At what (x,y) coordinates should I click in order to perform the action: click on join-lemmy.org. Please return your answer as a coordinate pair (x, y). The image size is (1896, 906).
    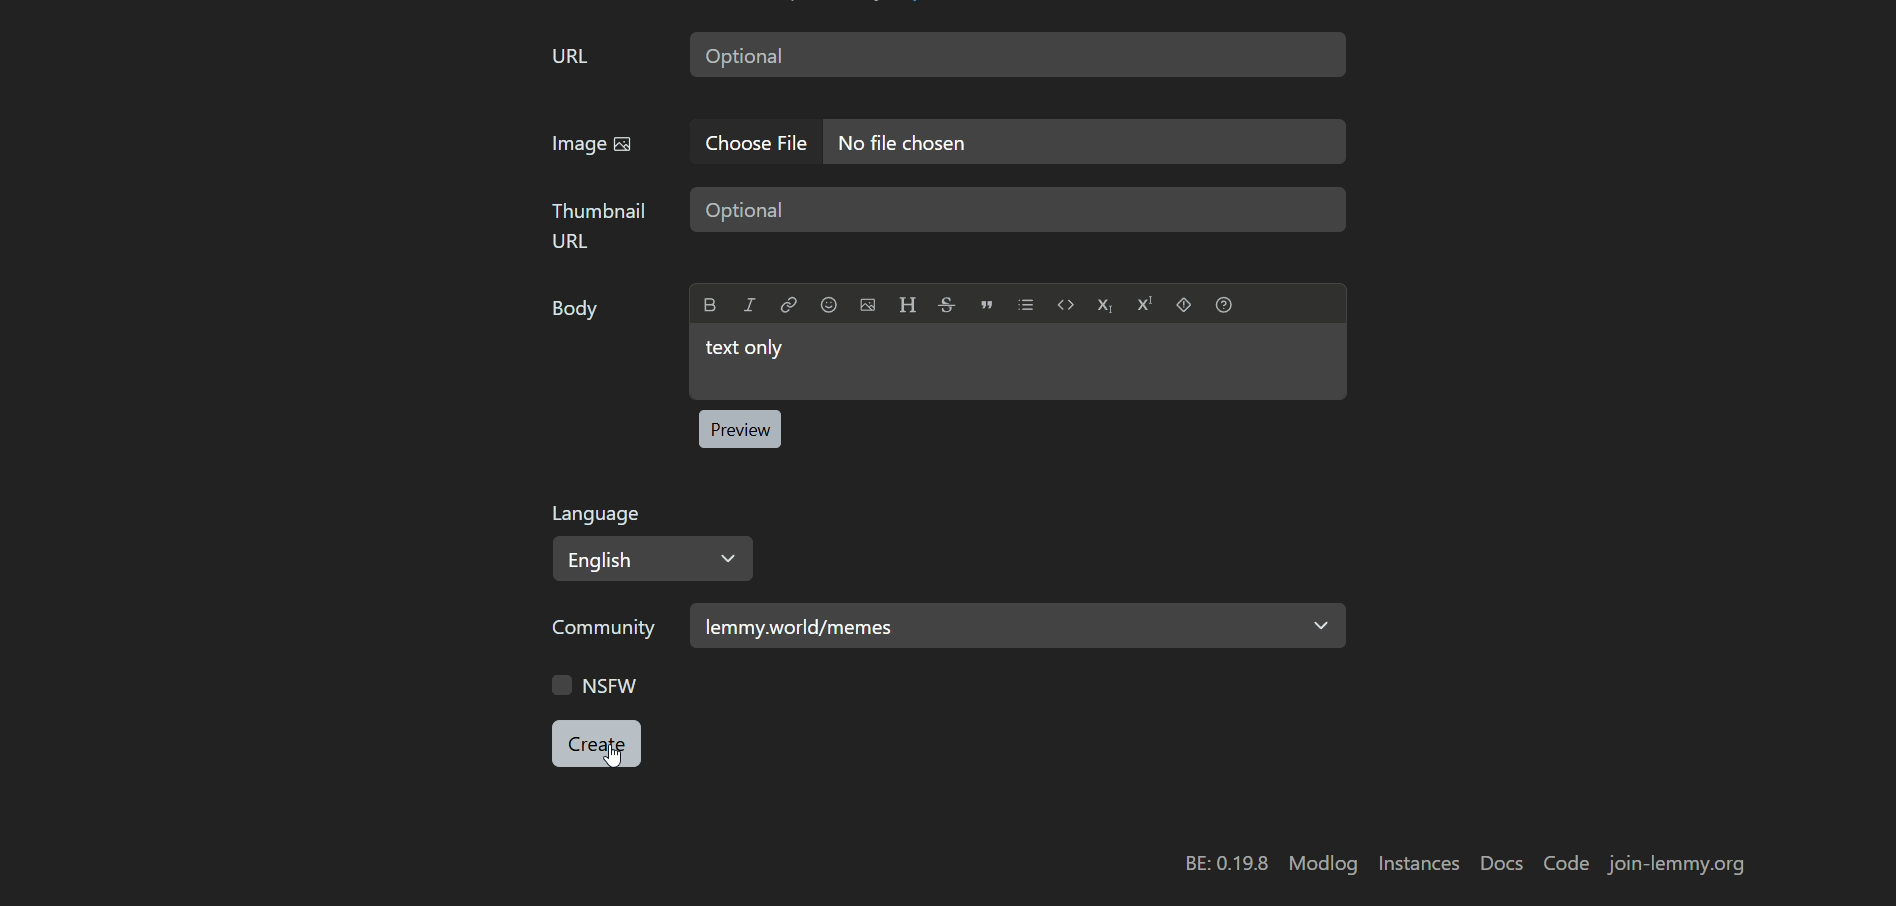
    Looking at the image, I should click on (1676, 864).